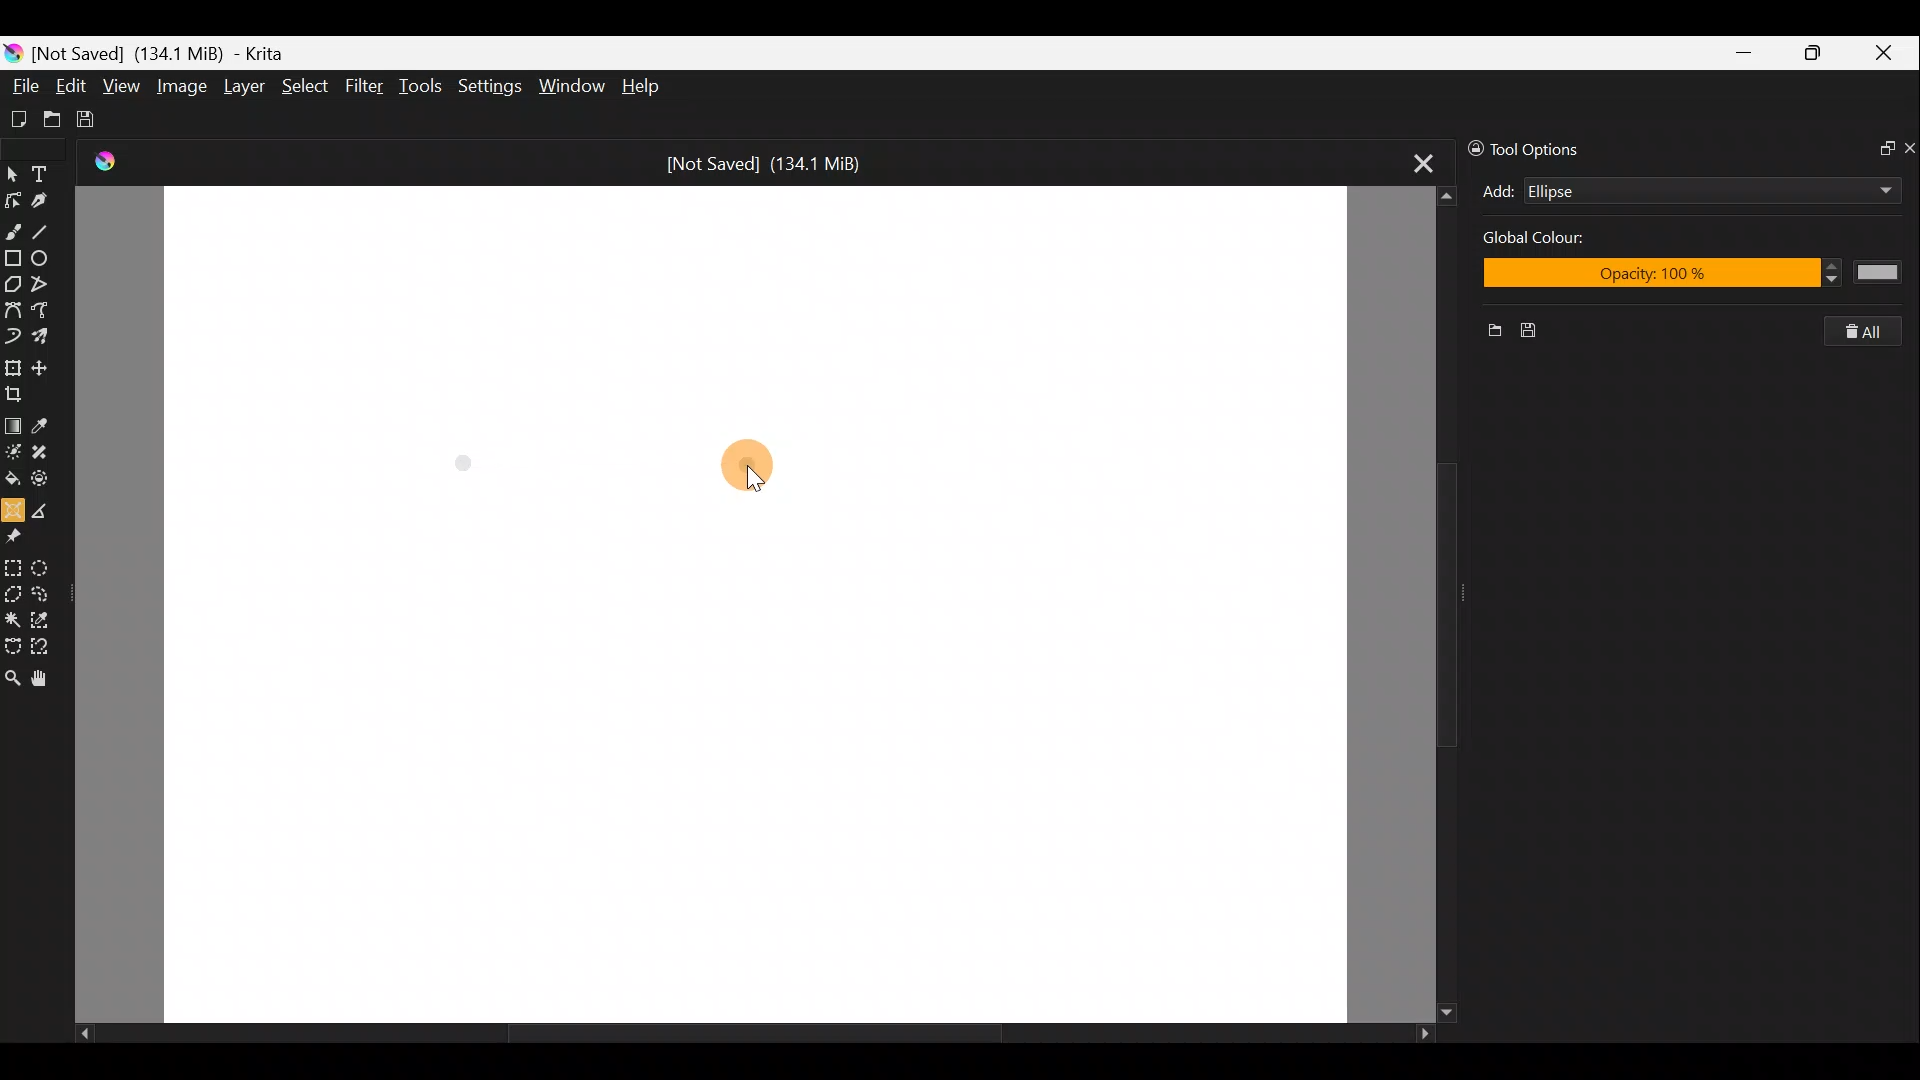 The image size is (1920, 1080). Describe the element at coordinates (49, 117) in the screenshot. I see `Open existing document` at that location.